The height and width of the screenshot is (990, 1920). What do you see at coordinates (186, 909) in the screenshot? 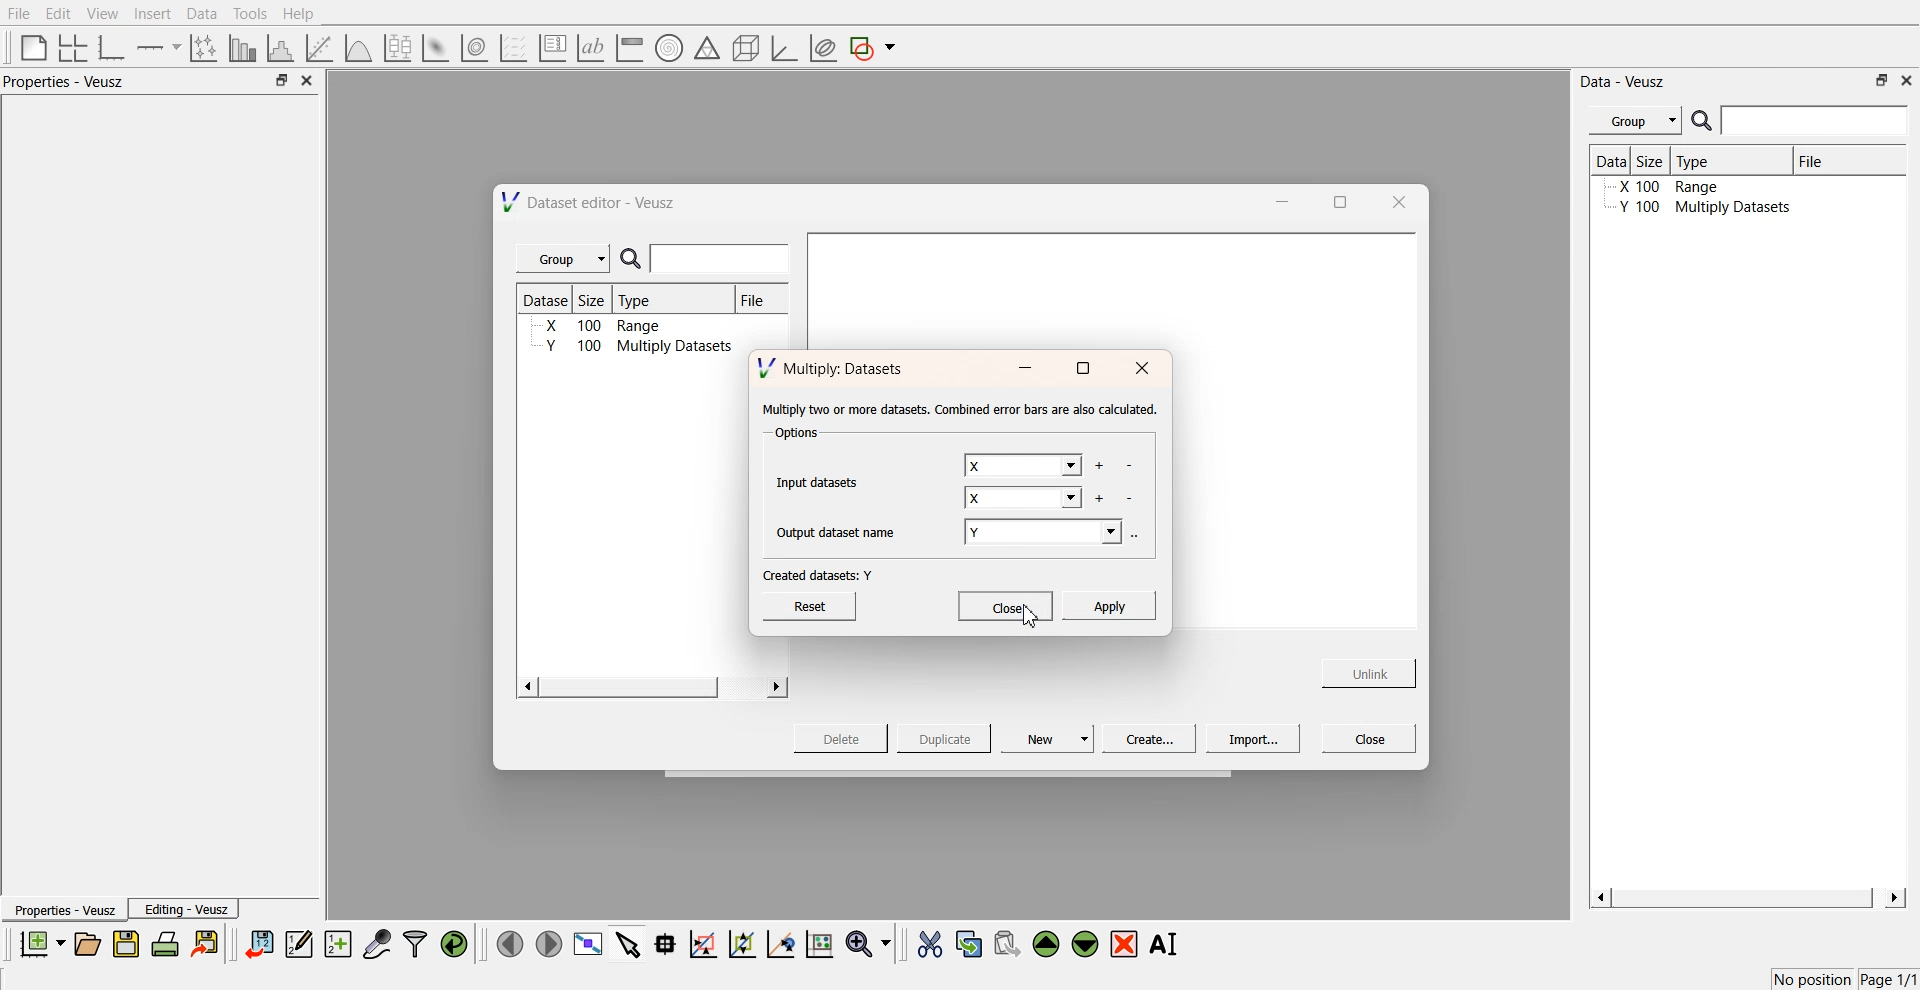
I see `Editing - Veusz` at bounding box center [186, 909].